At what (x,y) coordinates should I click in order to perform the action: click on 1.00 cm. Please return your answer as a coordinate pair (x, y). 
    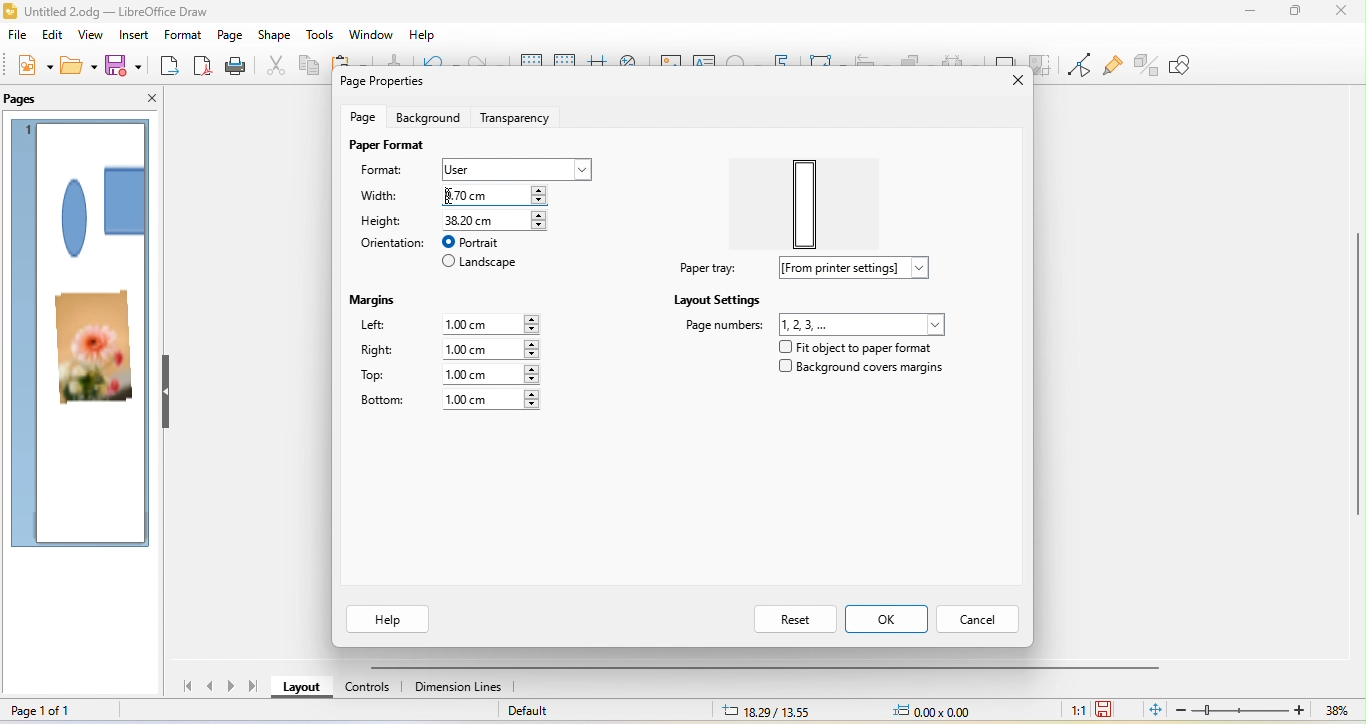
    Looking at the image, I should click on (502, 323).